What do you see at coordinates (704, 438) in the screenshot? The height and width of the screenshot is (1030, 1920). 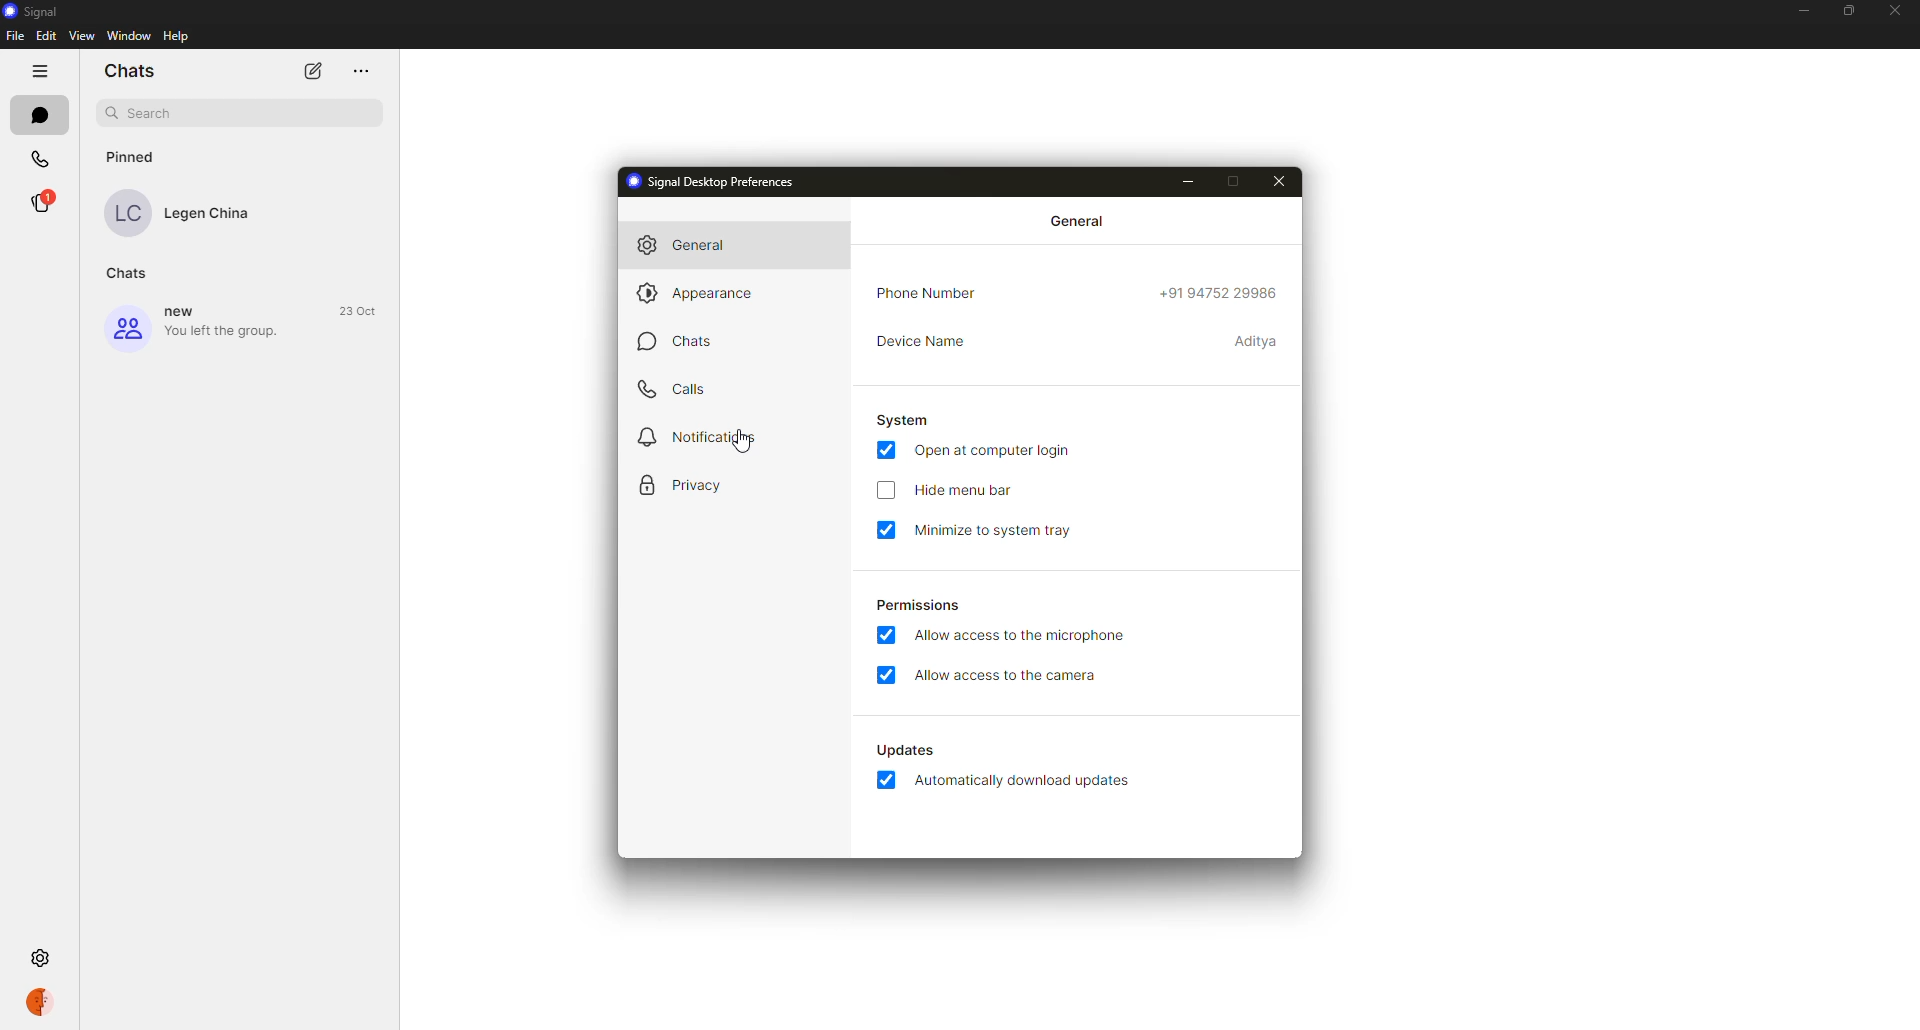 I see `notifications` at bounding box center [704, 438].